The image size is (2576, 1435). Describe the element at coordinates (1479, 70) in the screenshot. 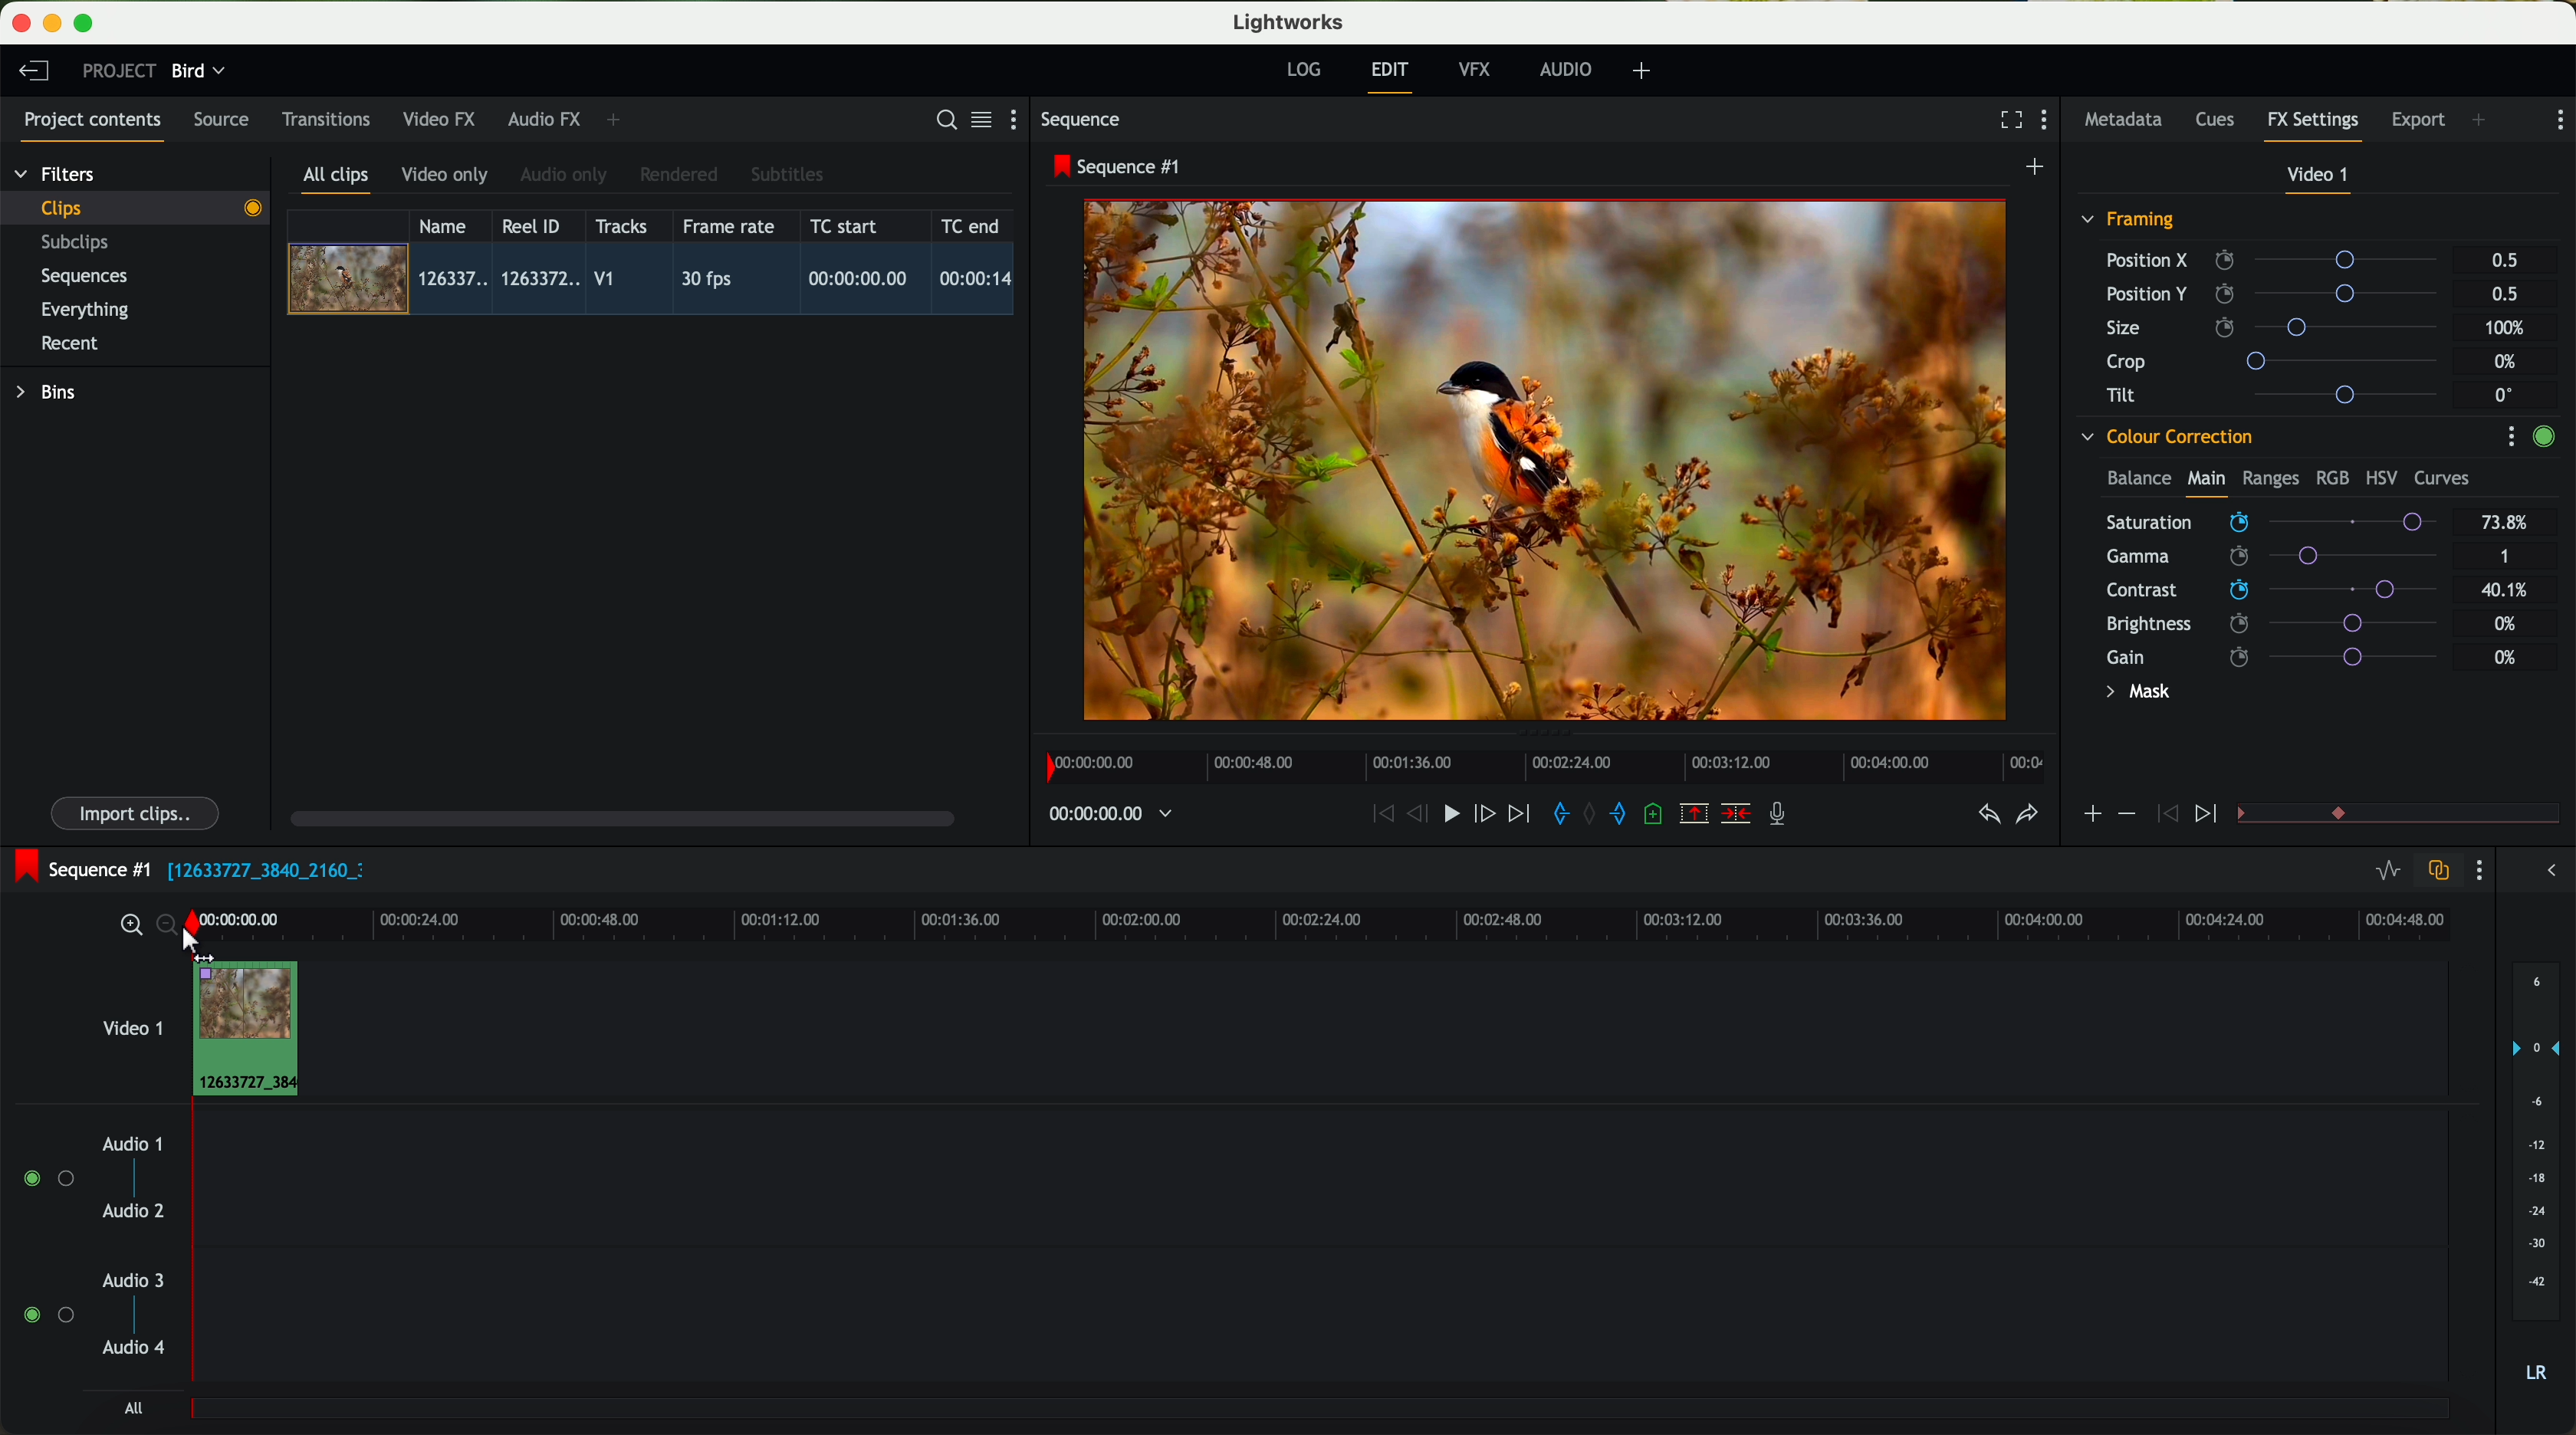

I see `VFX` at that location.